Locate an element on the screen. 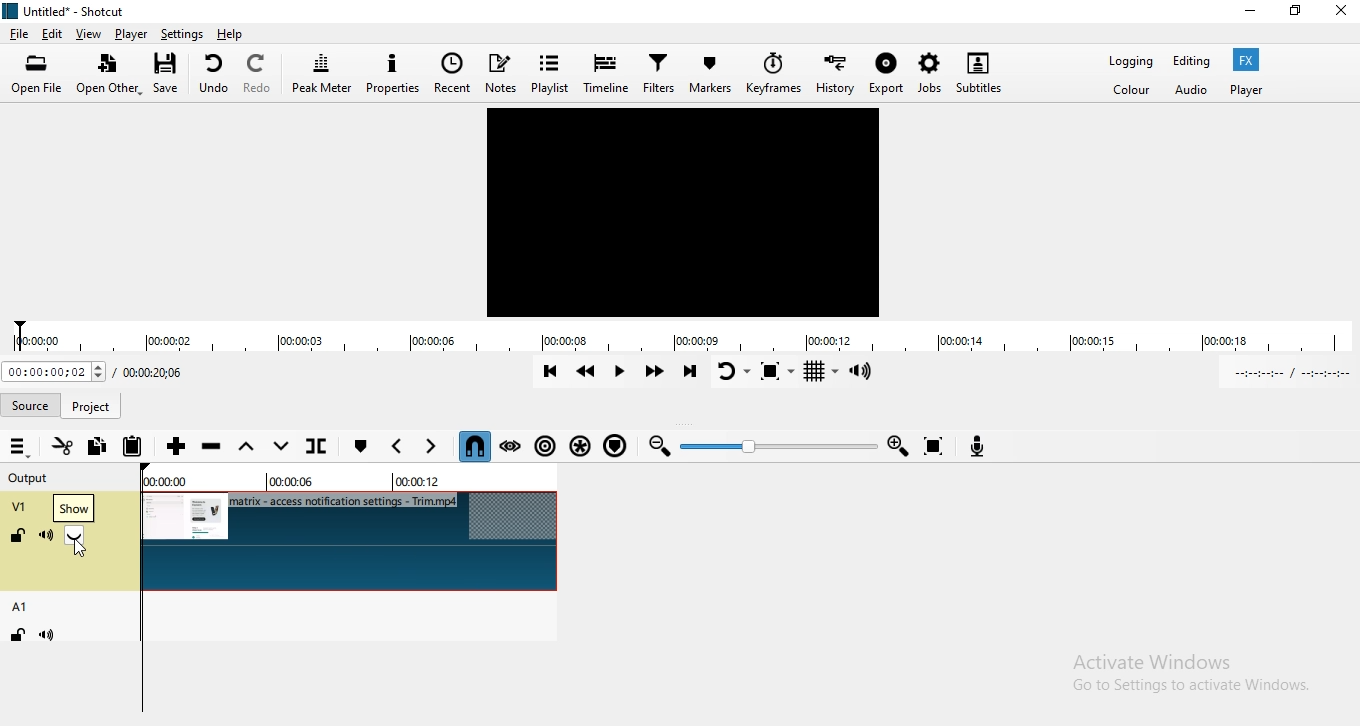   is located at coordinates (578, 443).